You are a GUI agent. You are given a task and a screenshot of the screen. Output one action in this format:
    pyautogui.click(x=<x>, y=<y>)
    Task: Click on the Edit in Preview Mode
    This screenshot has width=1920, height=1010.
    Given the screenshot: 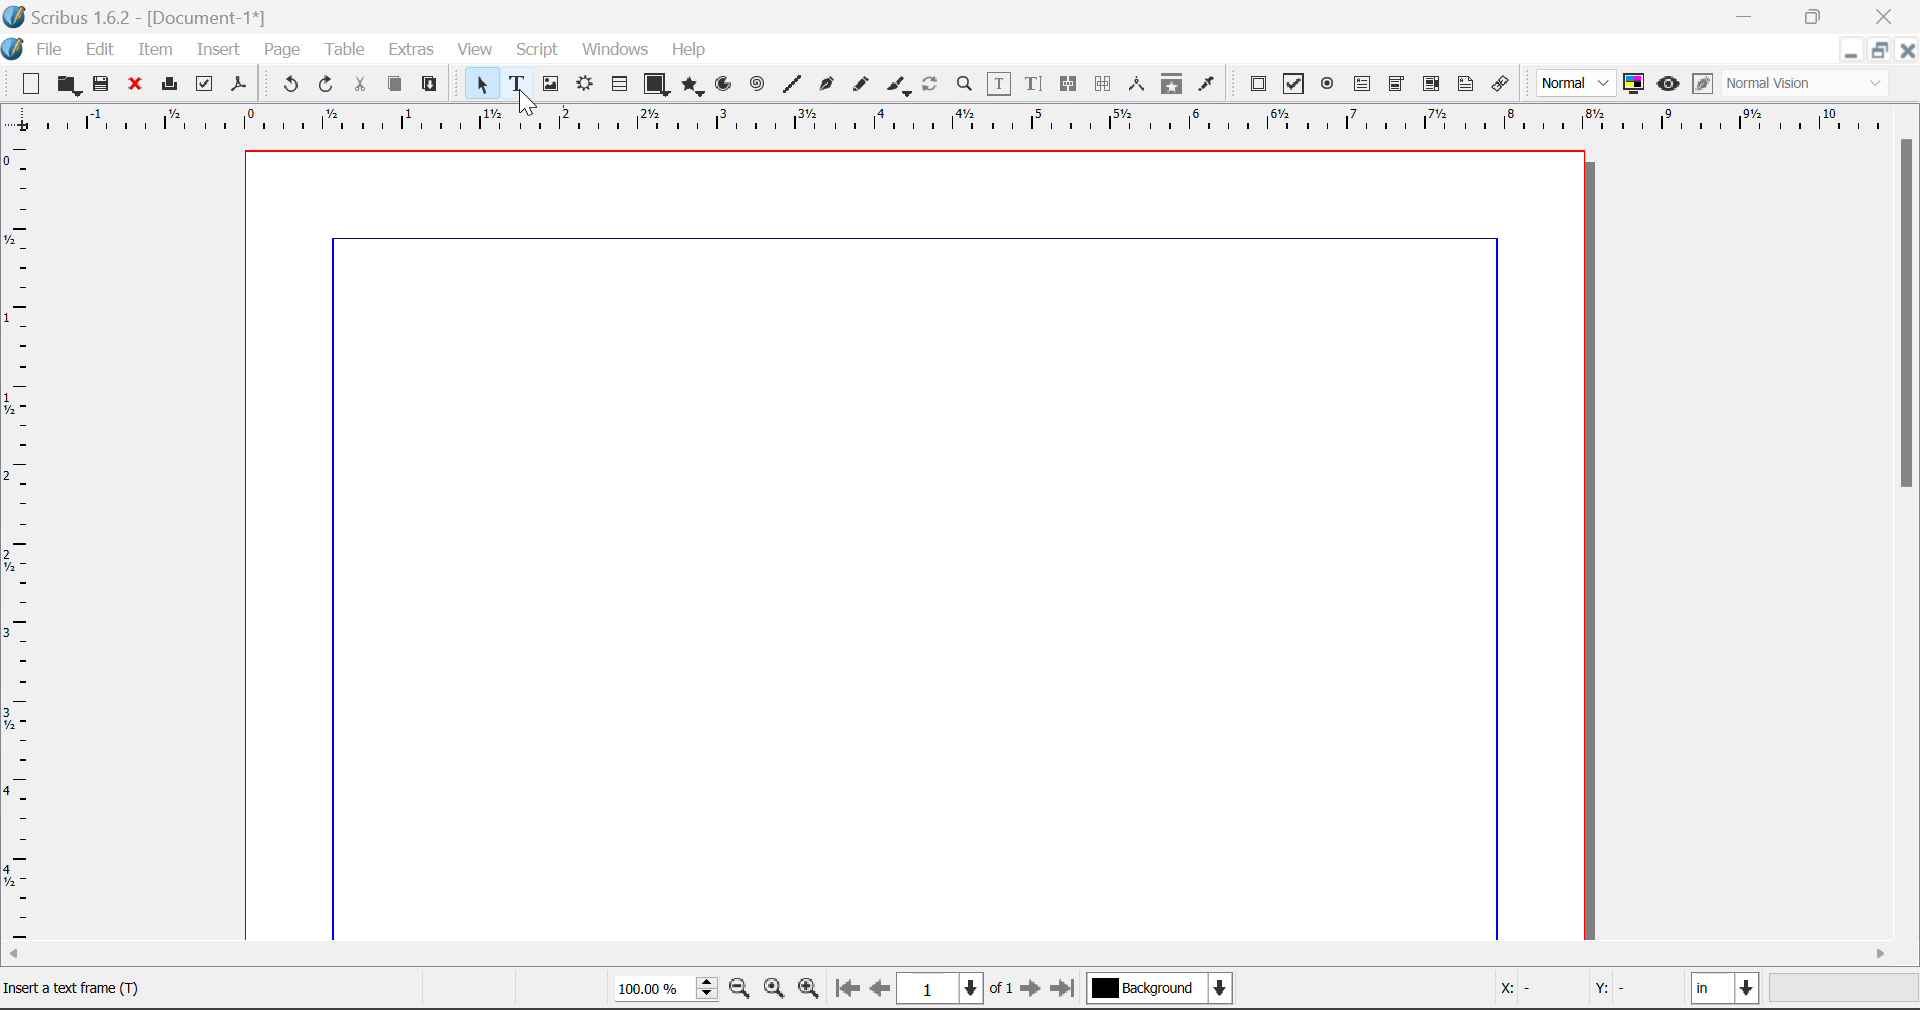 What is the action you would take?
    pyautogui.click(x=1702, y=86)
    